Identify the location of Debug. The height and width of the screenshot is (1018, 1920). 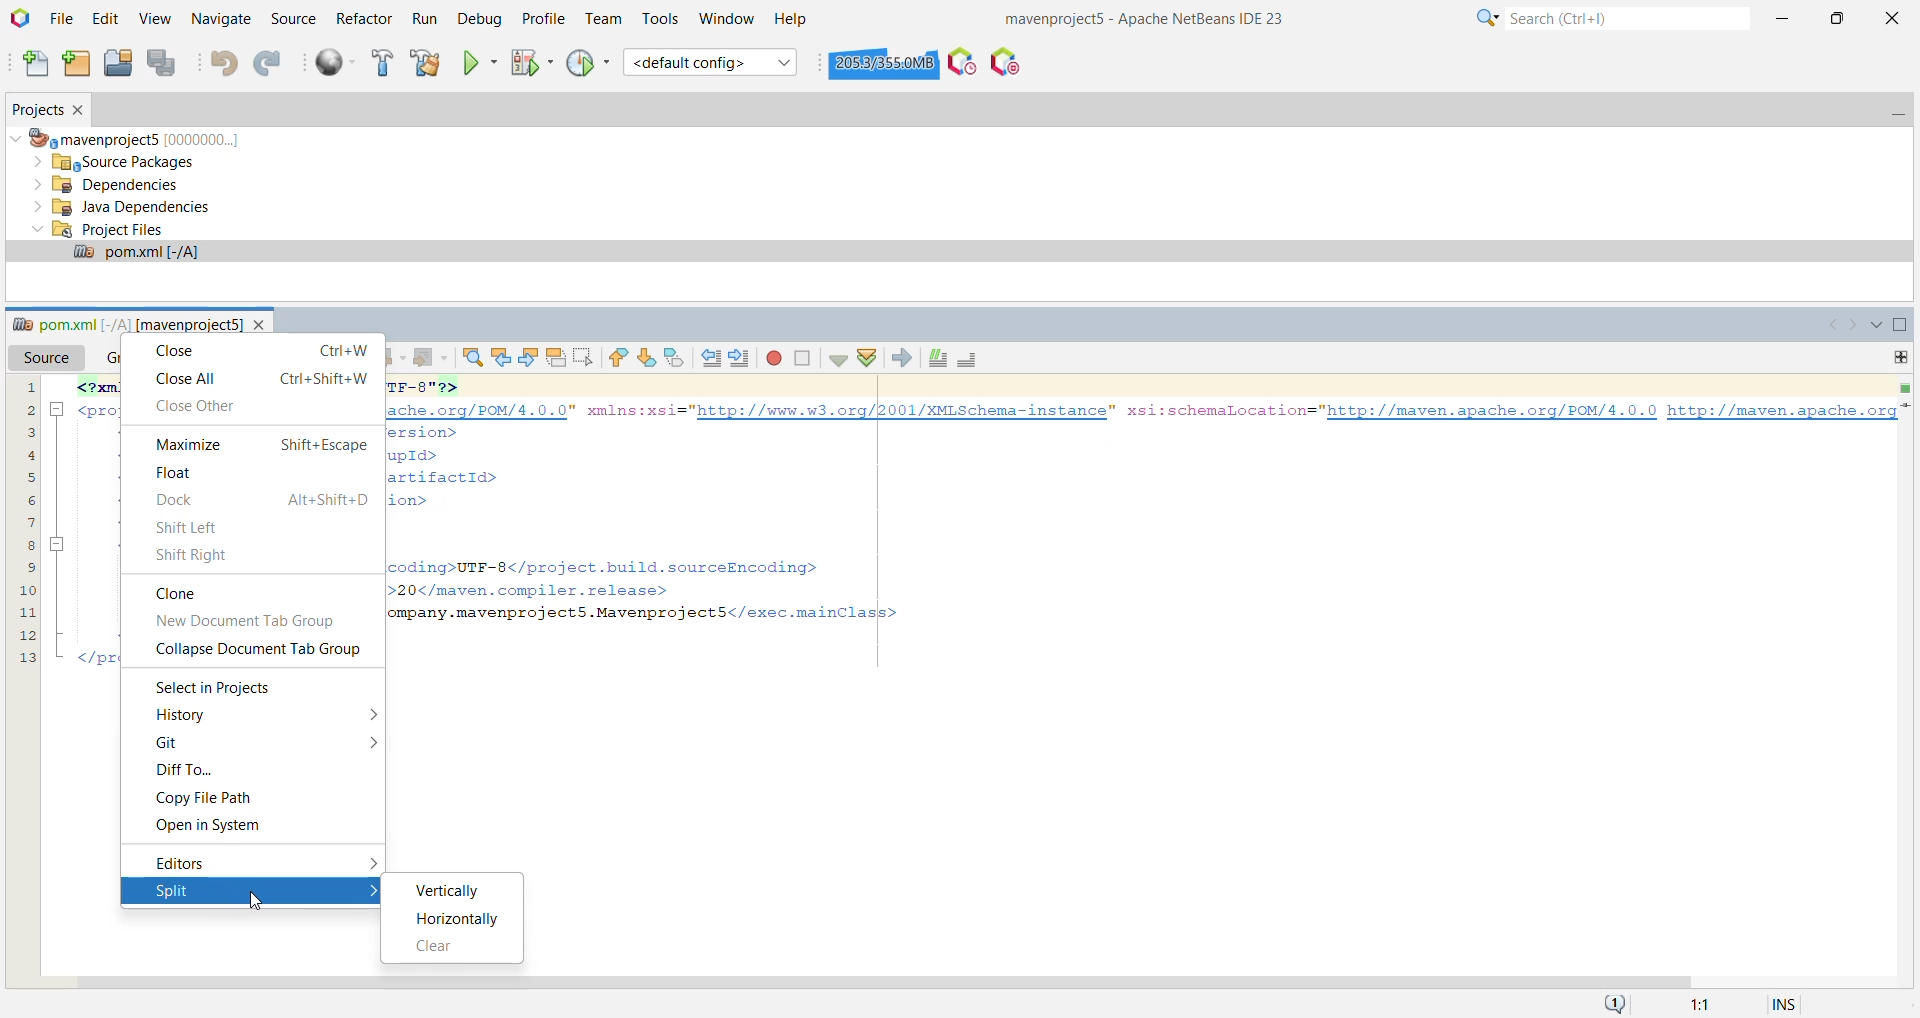
(477, 20).